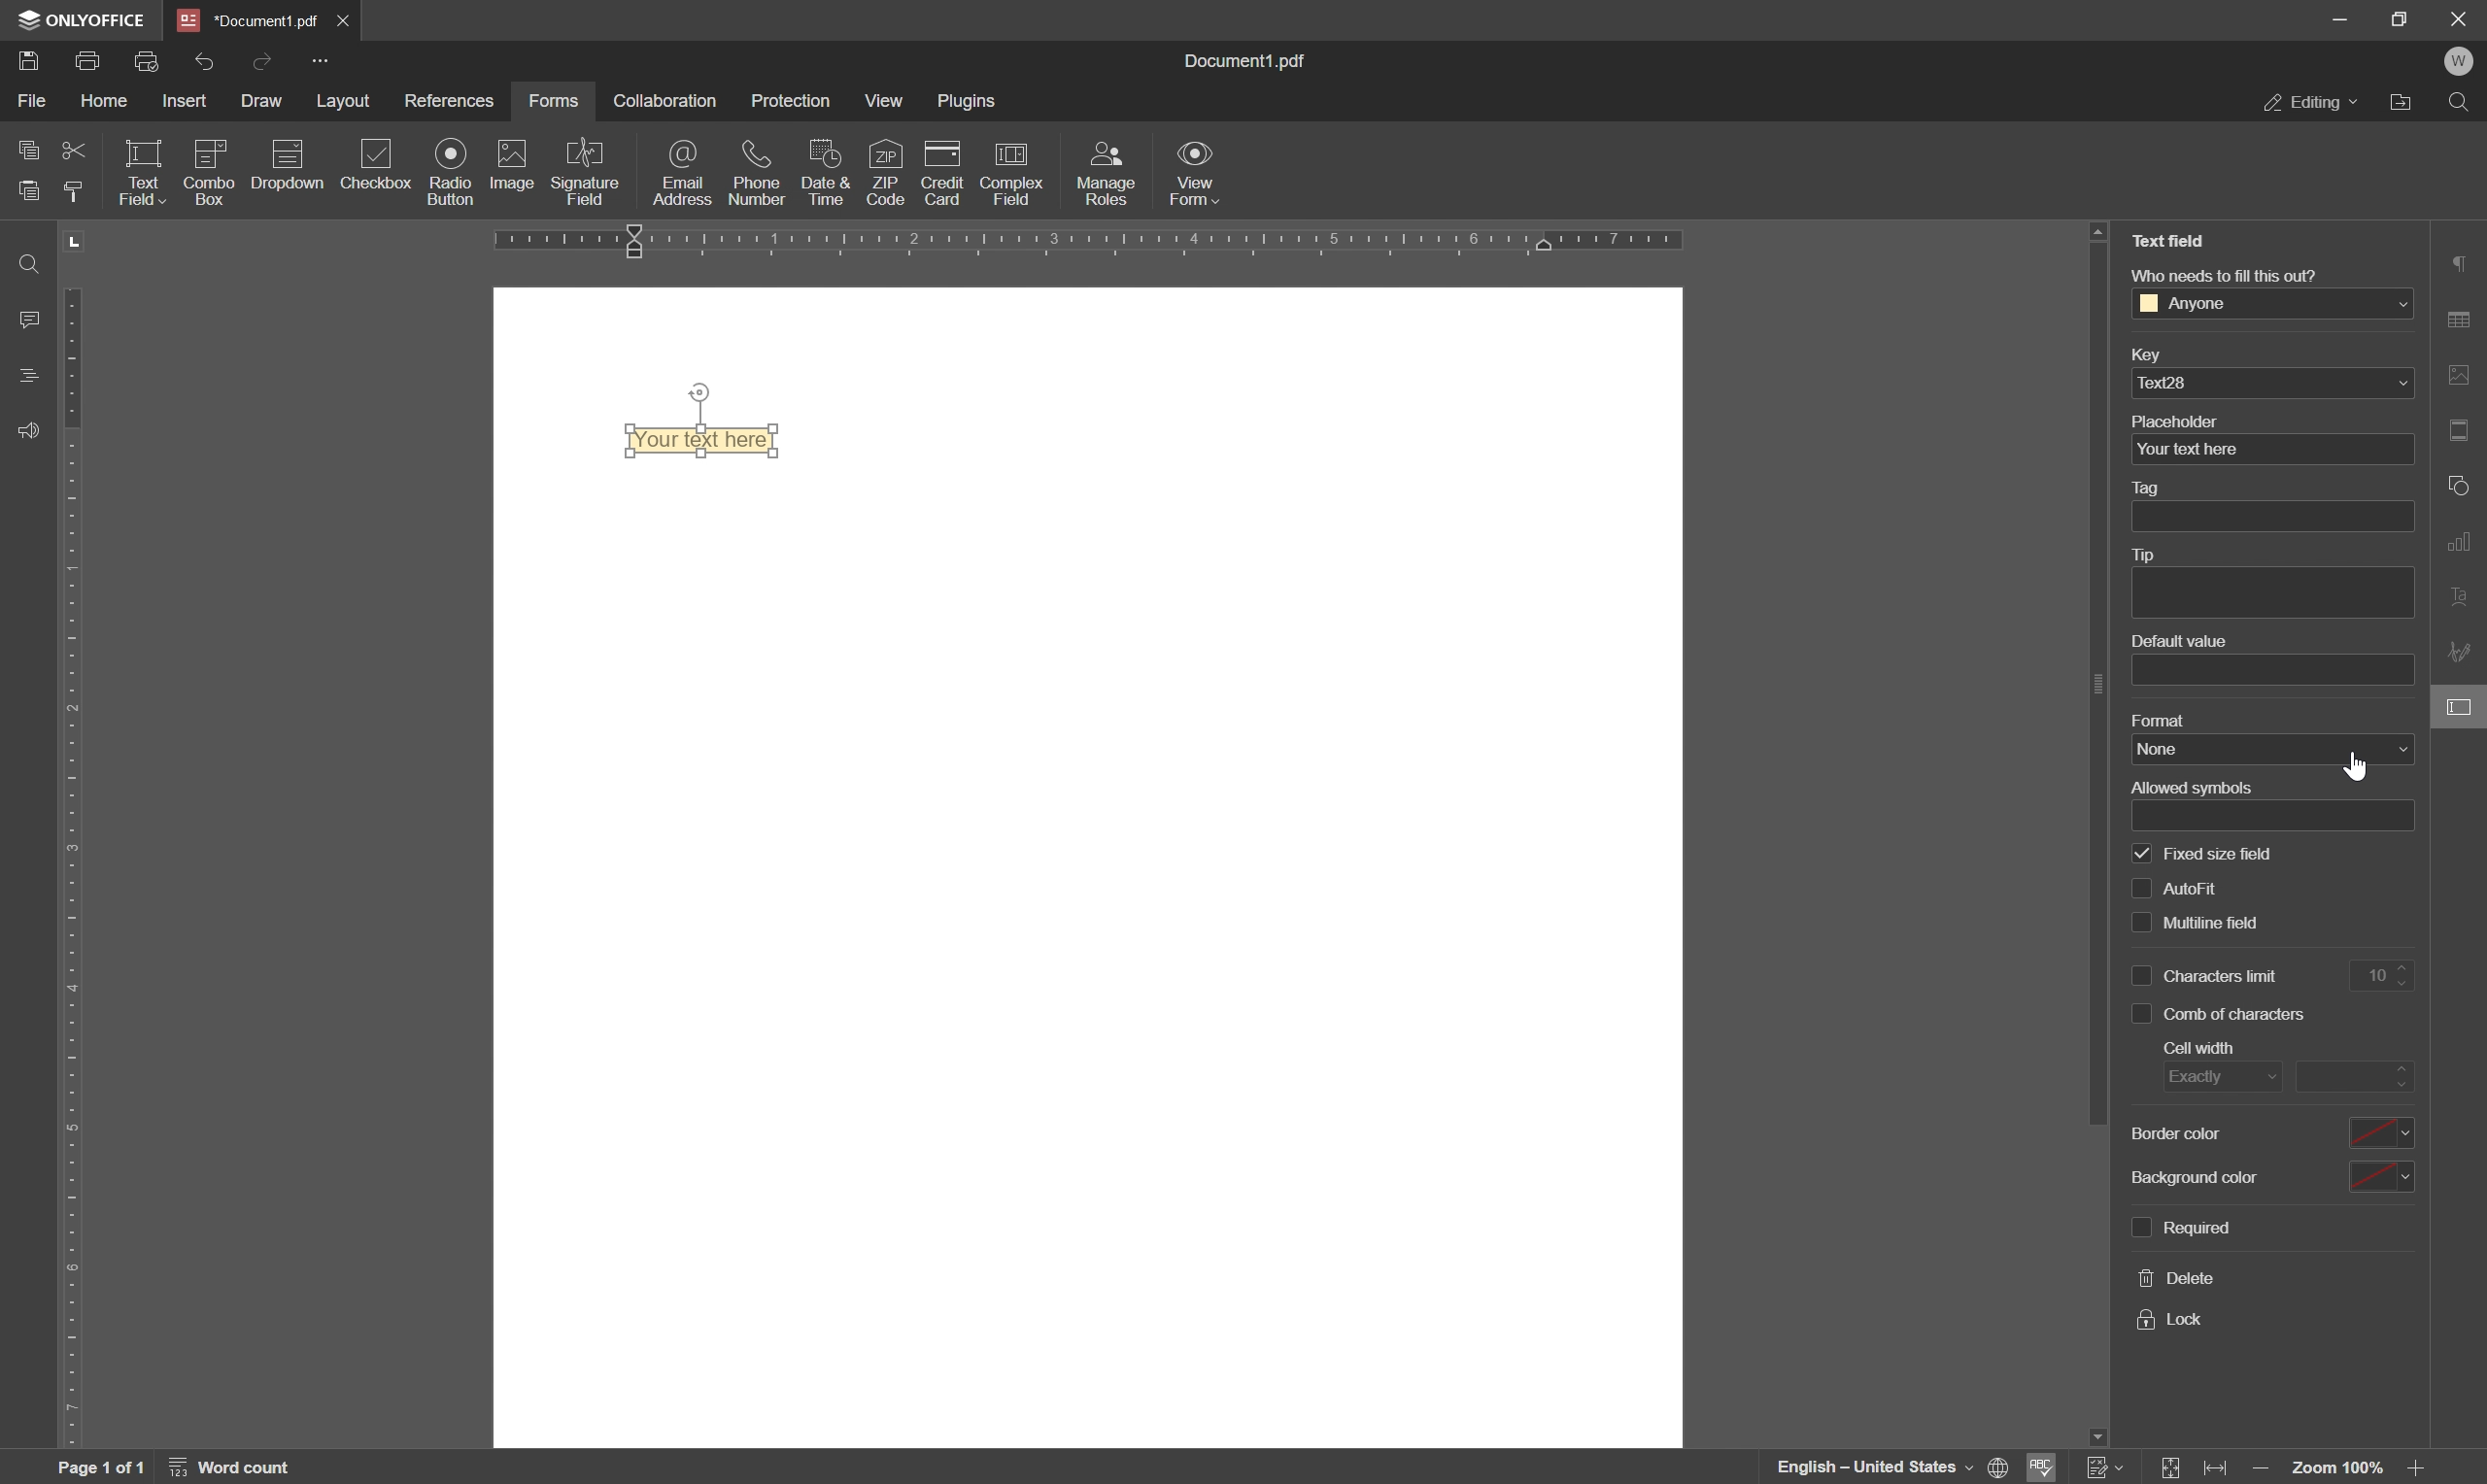 This screenshot has height=1484, width=2487. Describe the element at coordinates (755, 175) in the screenshot. I see `phone number` at that location.